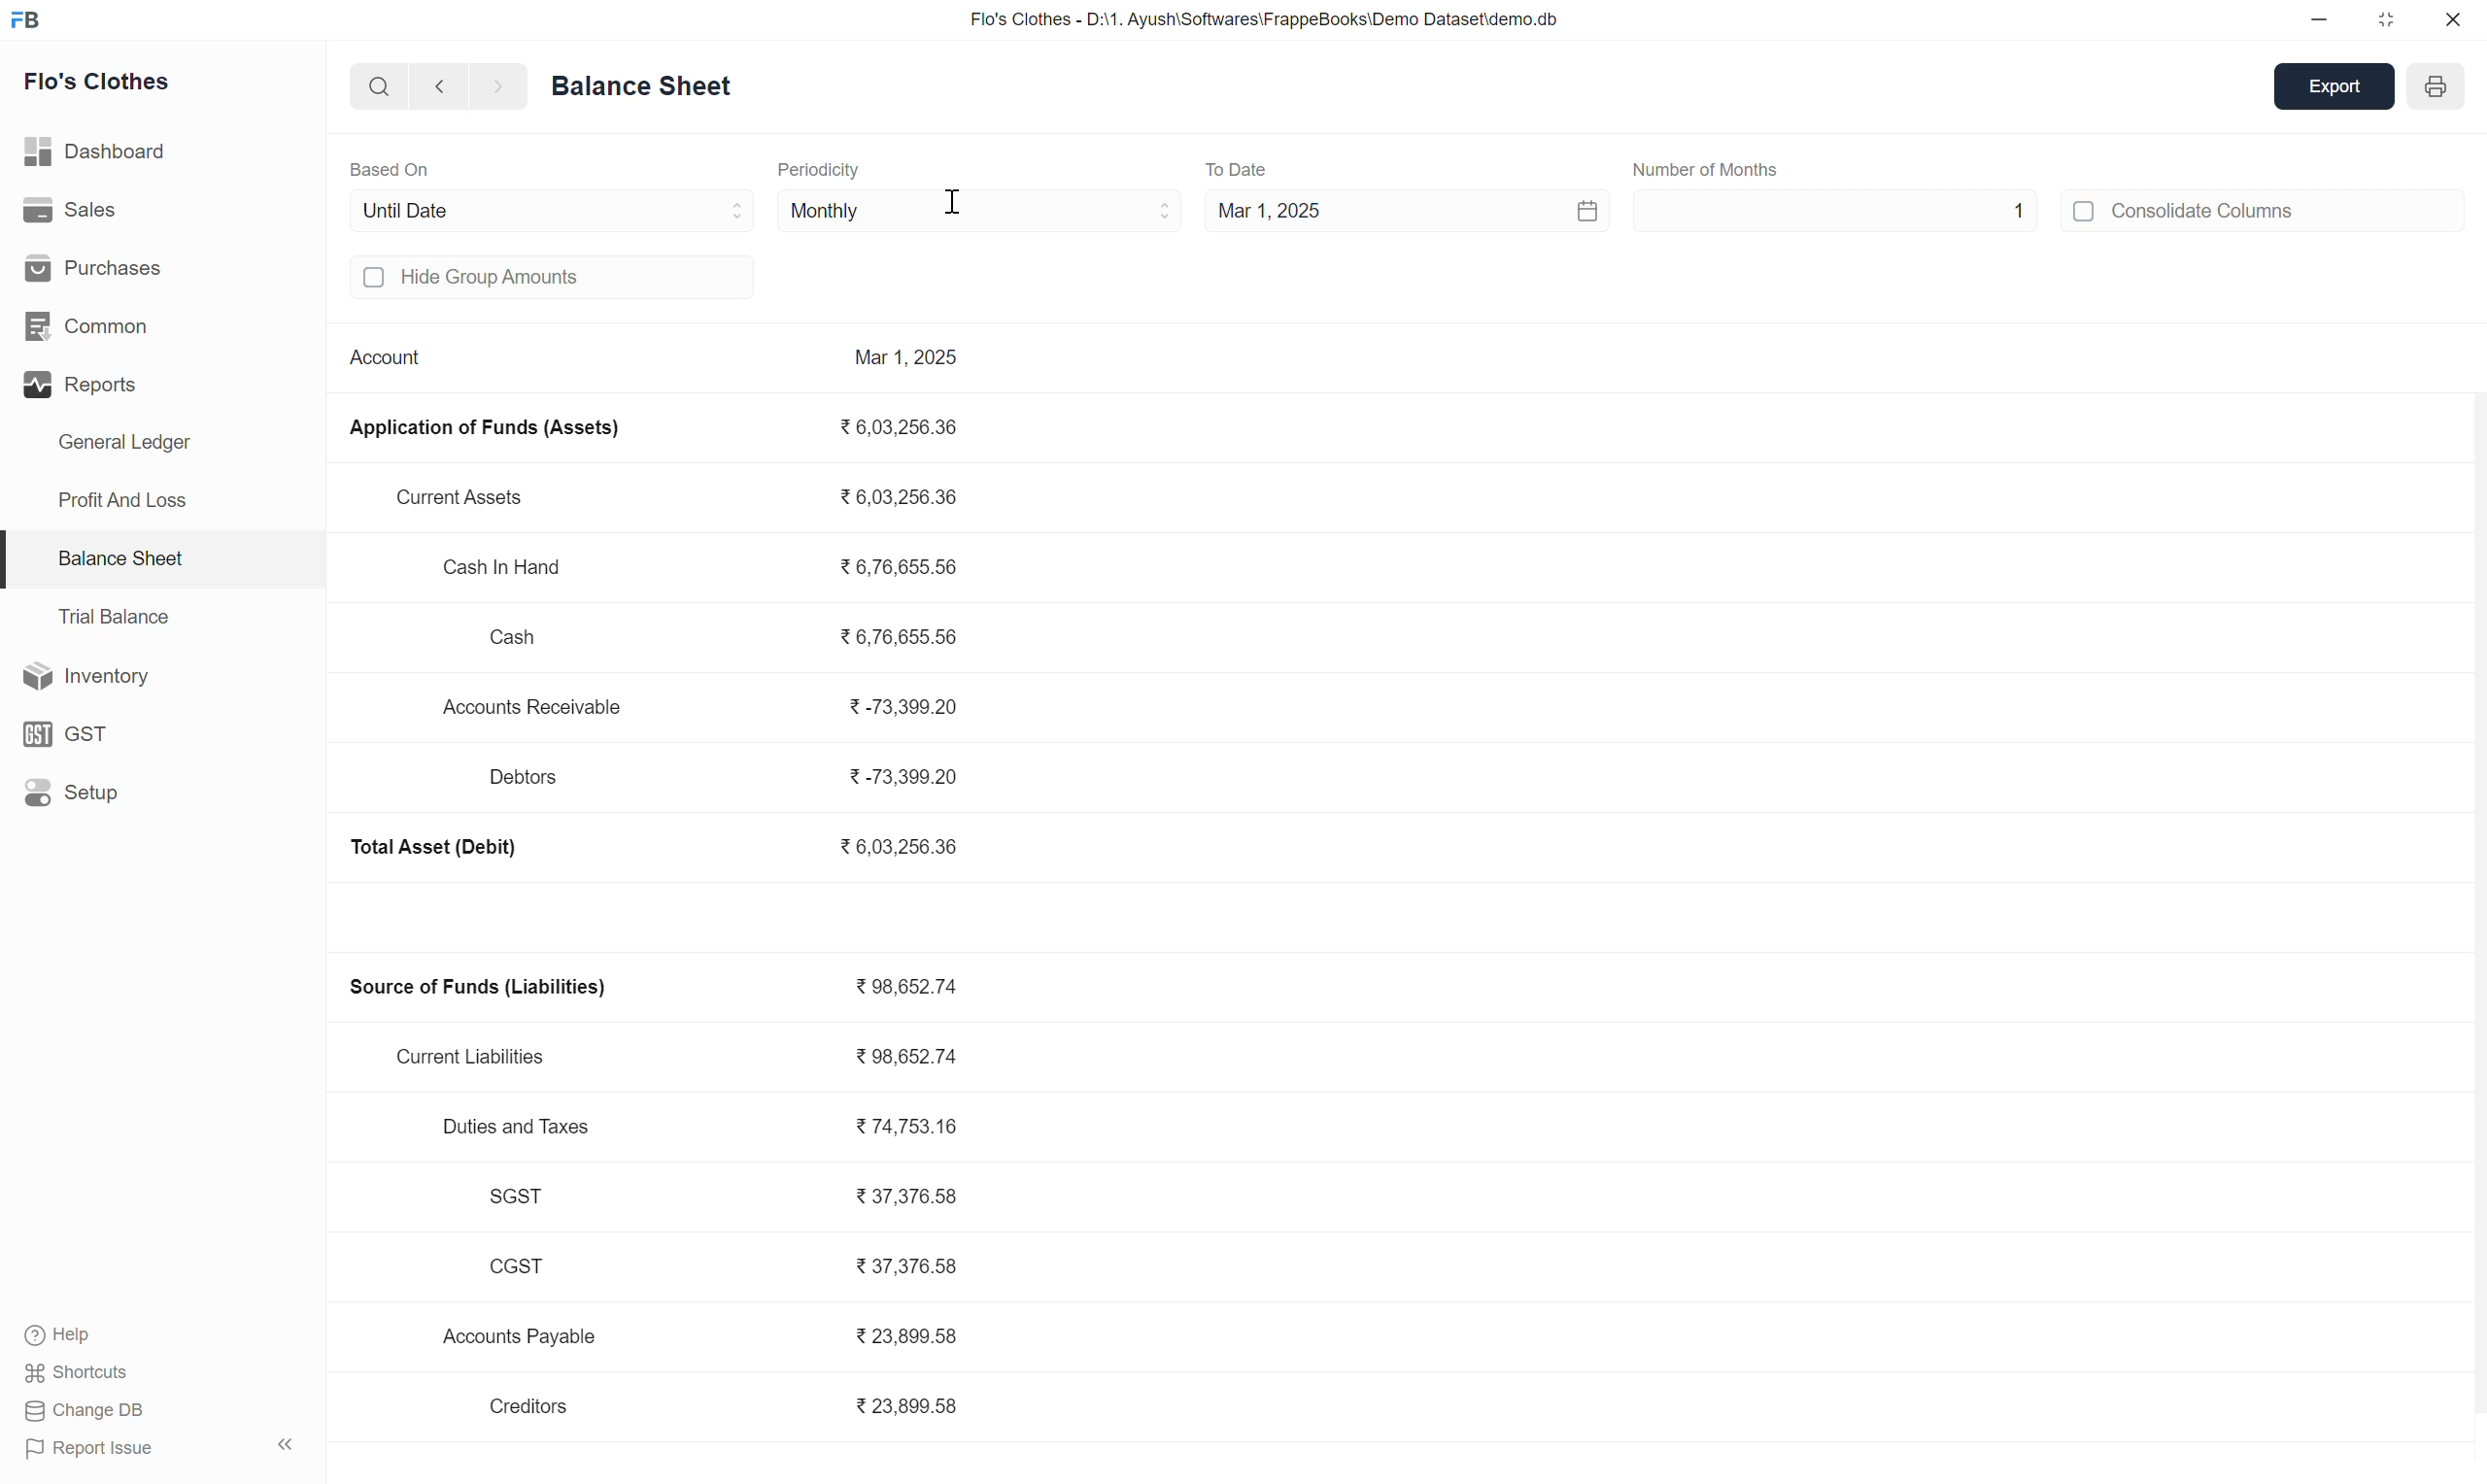 Image resolution: width=2487 pixels, height=1484 pixels. Describe the element at coordinates (543, 212) in the screenshot. I see `Until Date` at that location.